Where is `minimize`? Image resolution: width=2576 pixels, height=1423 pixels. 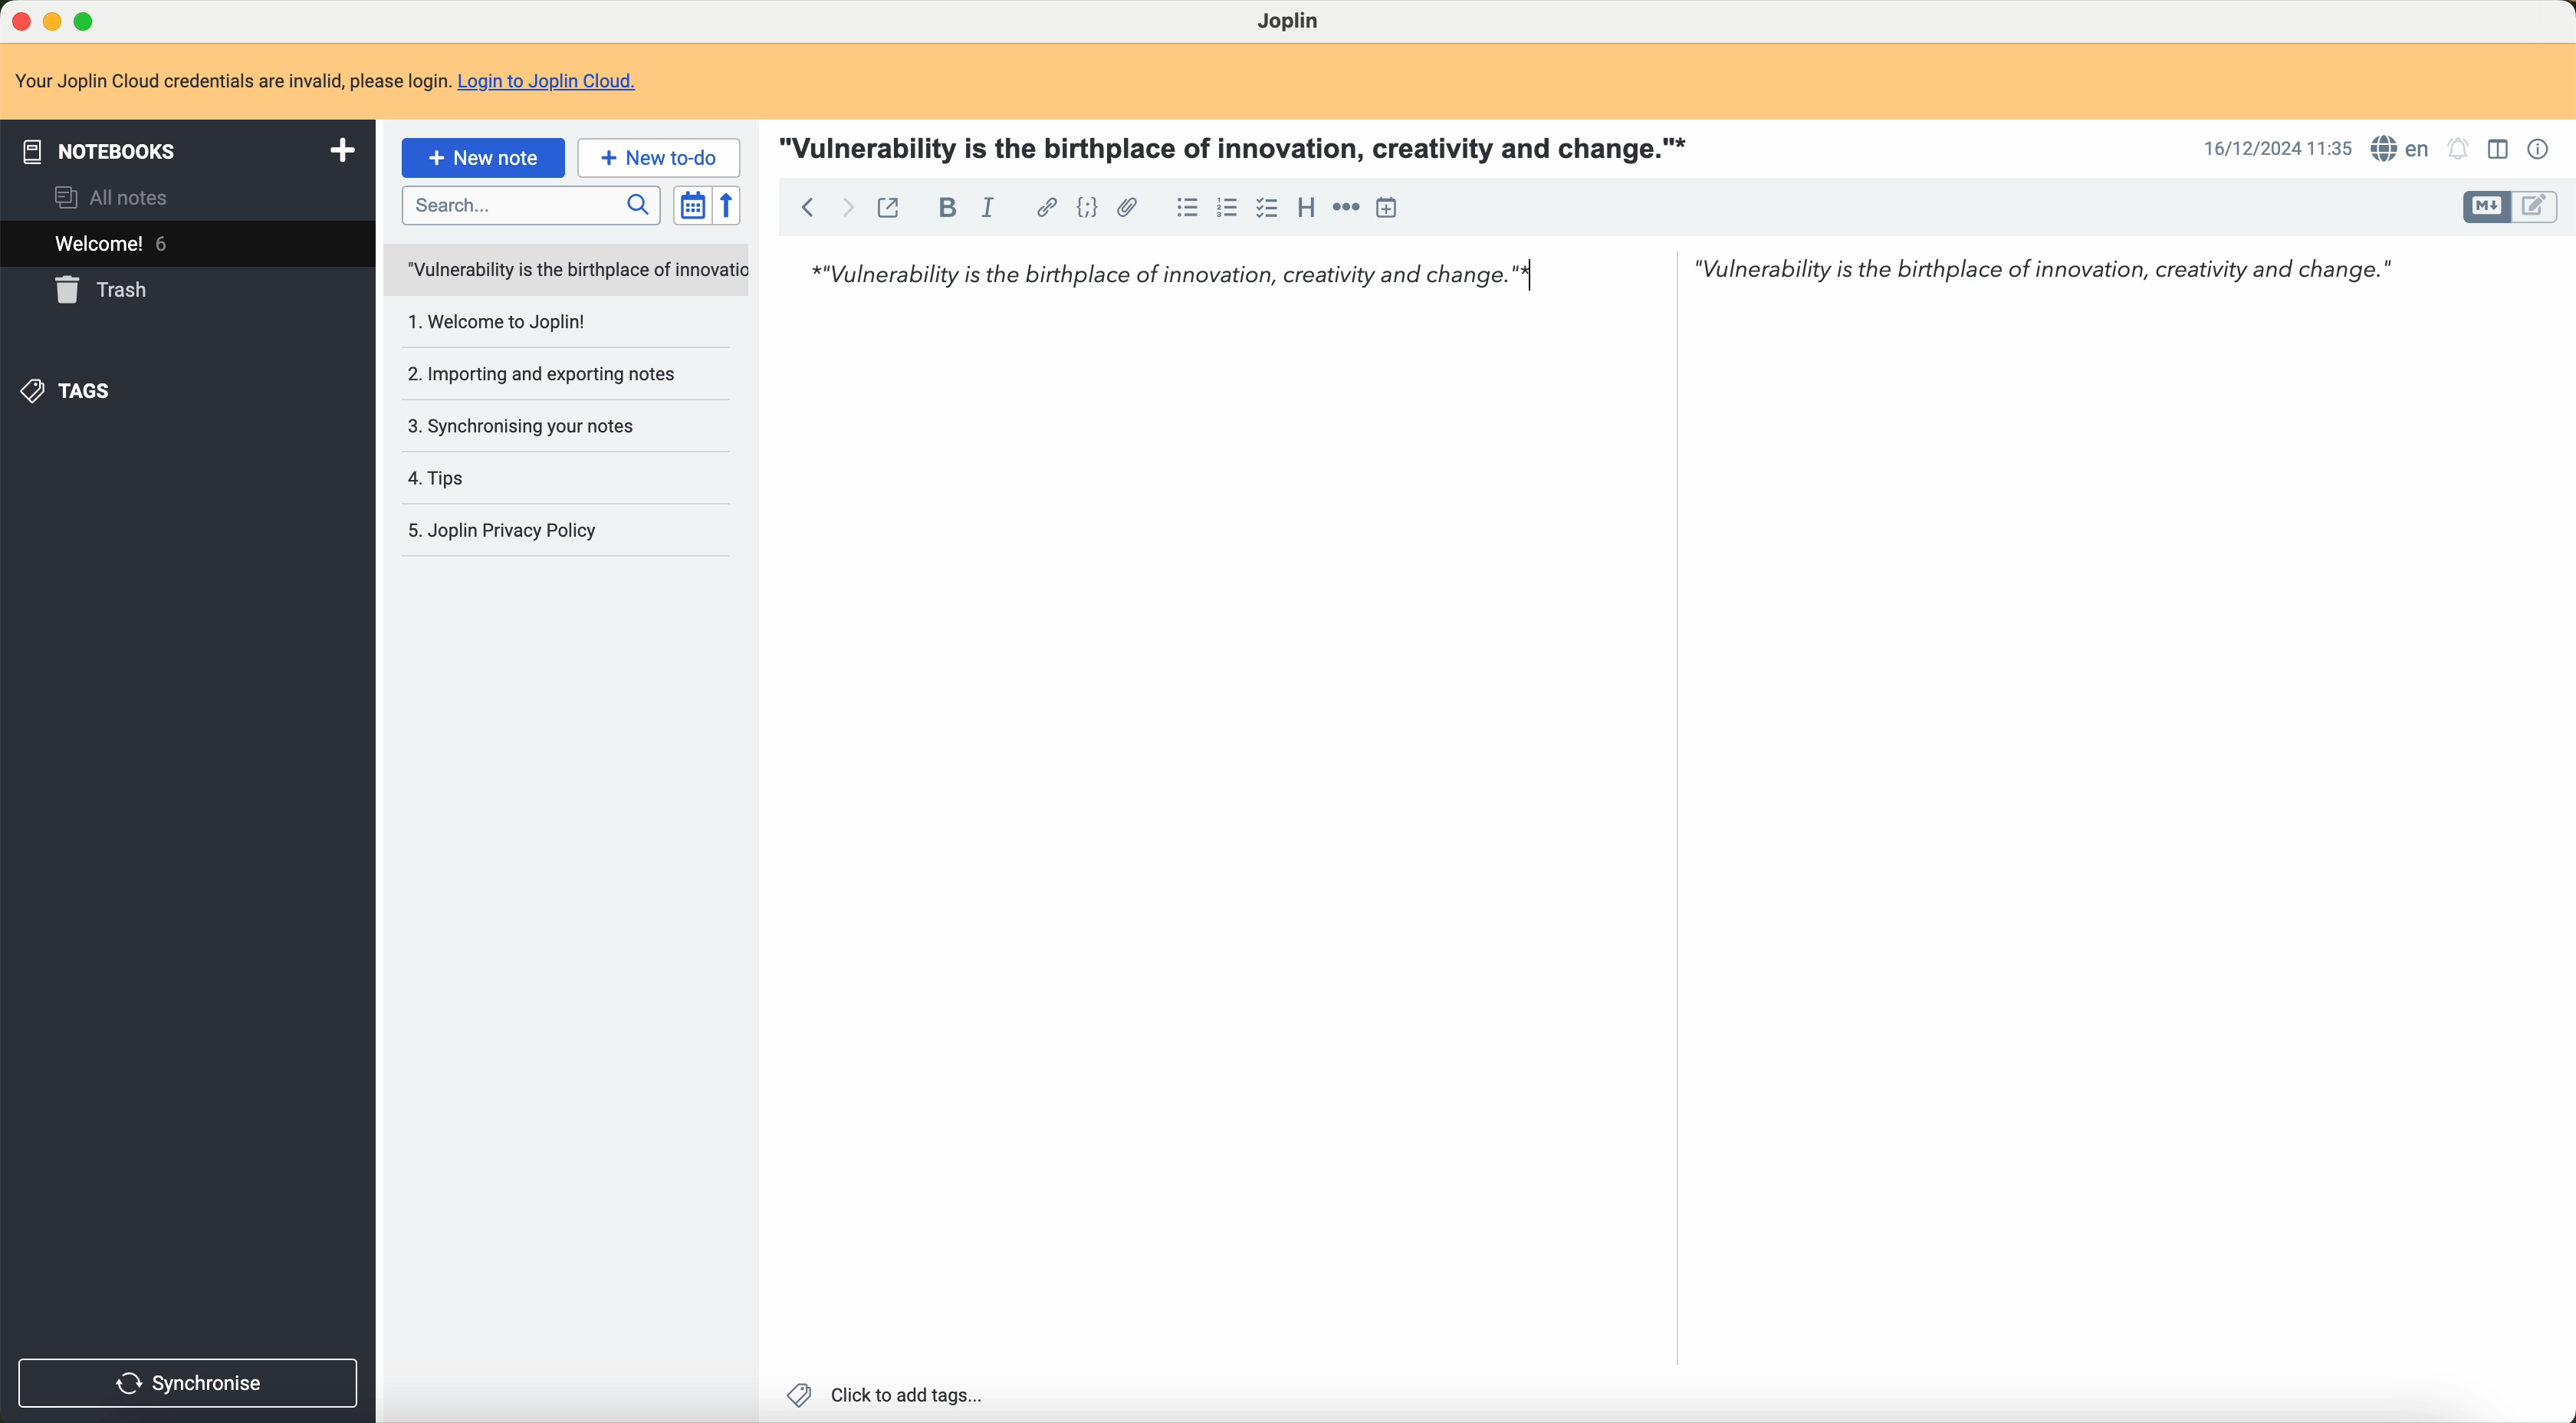 minimize is located at coordinates (53, 21).